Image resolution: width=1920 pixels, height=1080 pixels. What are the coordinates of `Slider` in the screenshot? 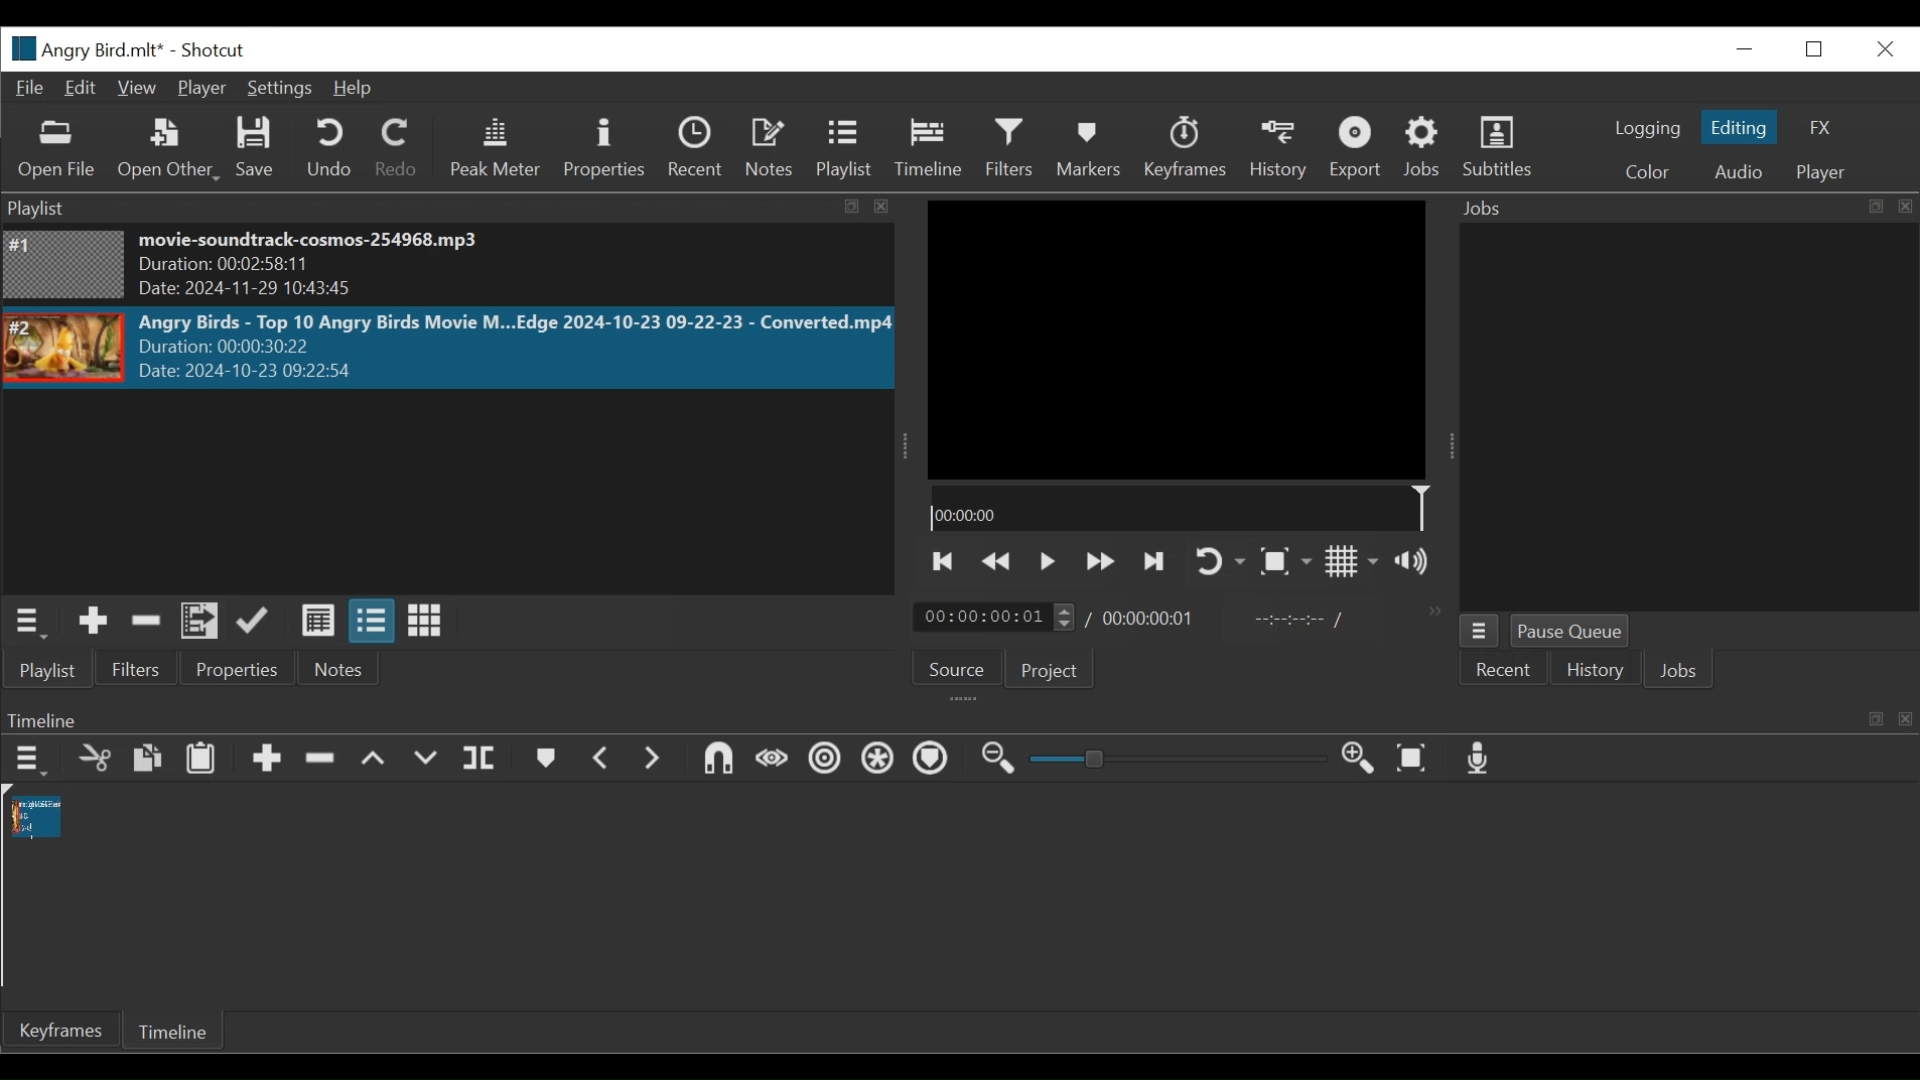 It's located at (1179, 761).